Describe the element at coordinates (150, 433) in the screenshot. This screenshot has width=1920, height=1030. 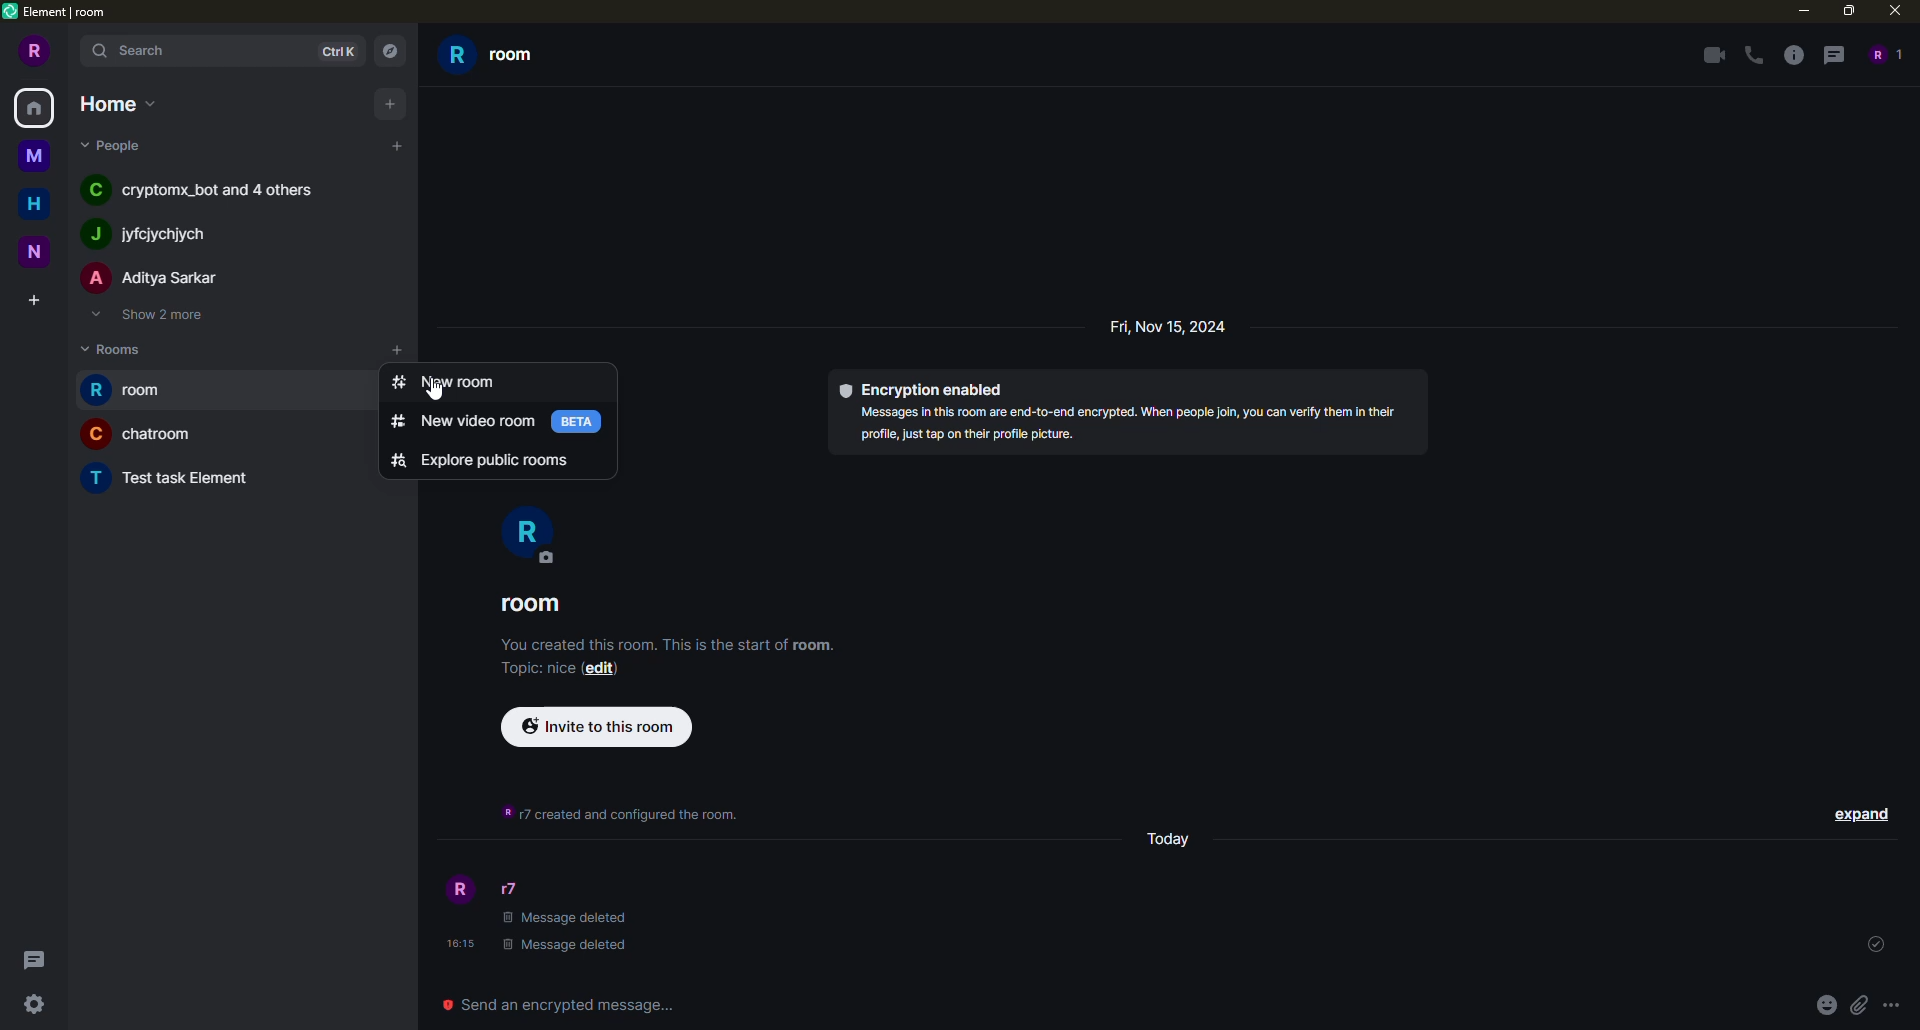
I see `room` at that location.